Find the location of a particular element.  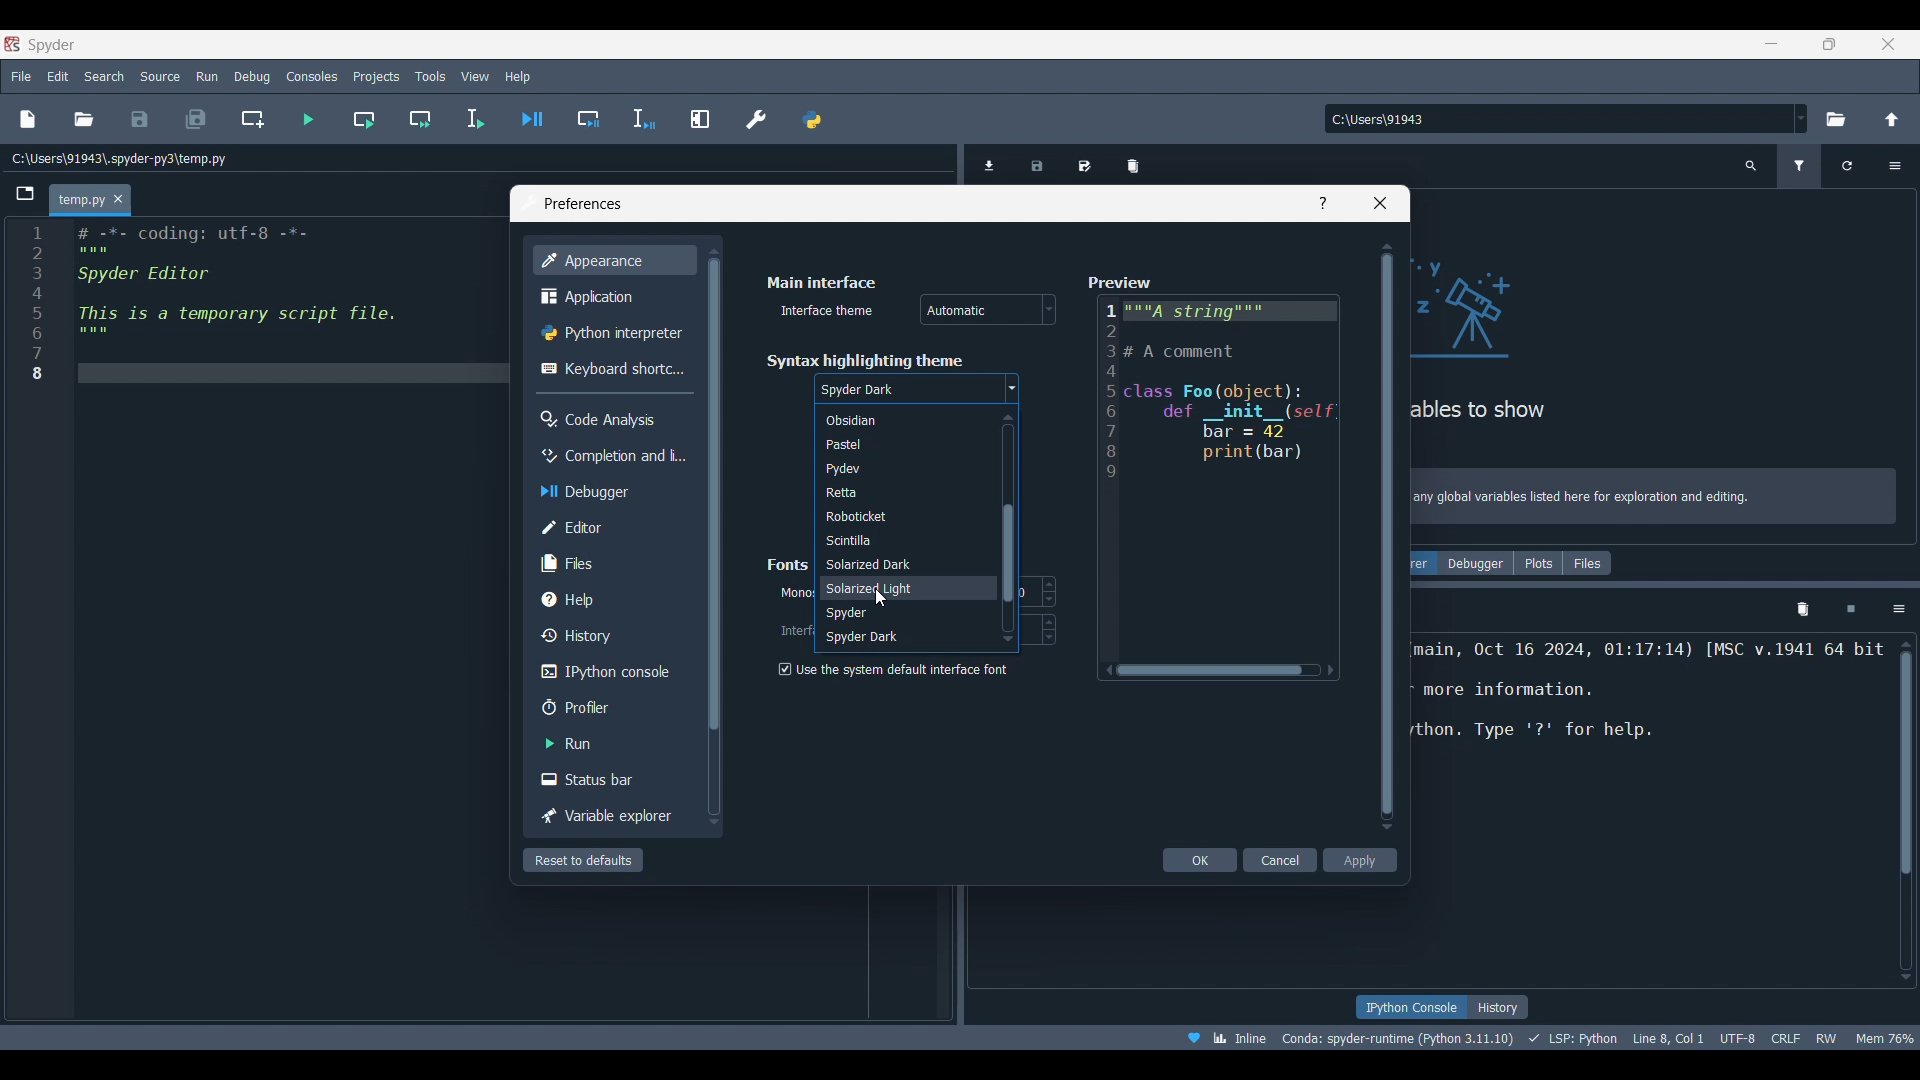

Type in folder location is located at coordinates (1558, 119).